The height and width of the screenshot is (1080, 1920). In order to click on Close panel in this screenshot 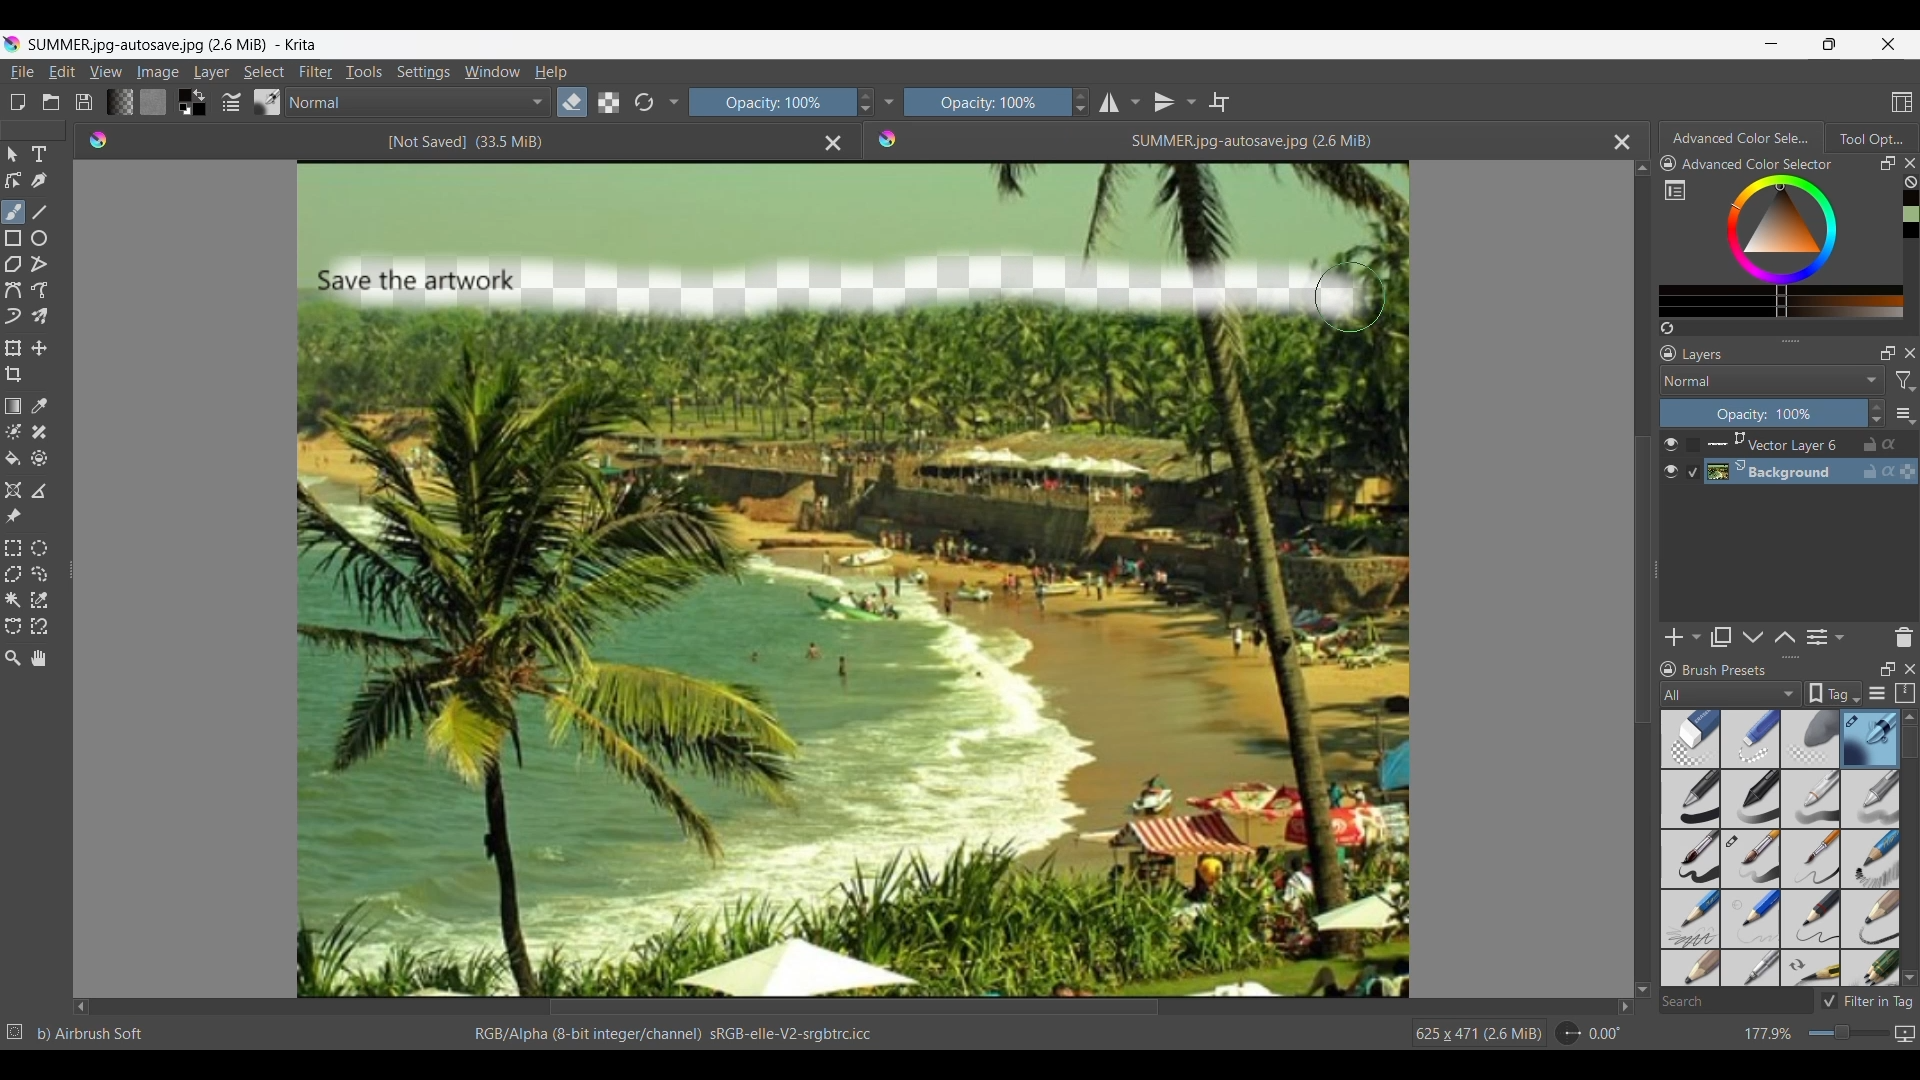, I will do `click(1909, 669)`.